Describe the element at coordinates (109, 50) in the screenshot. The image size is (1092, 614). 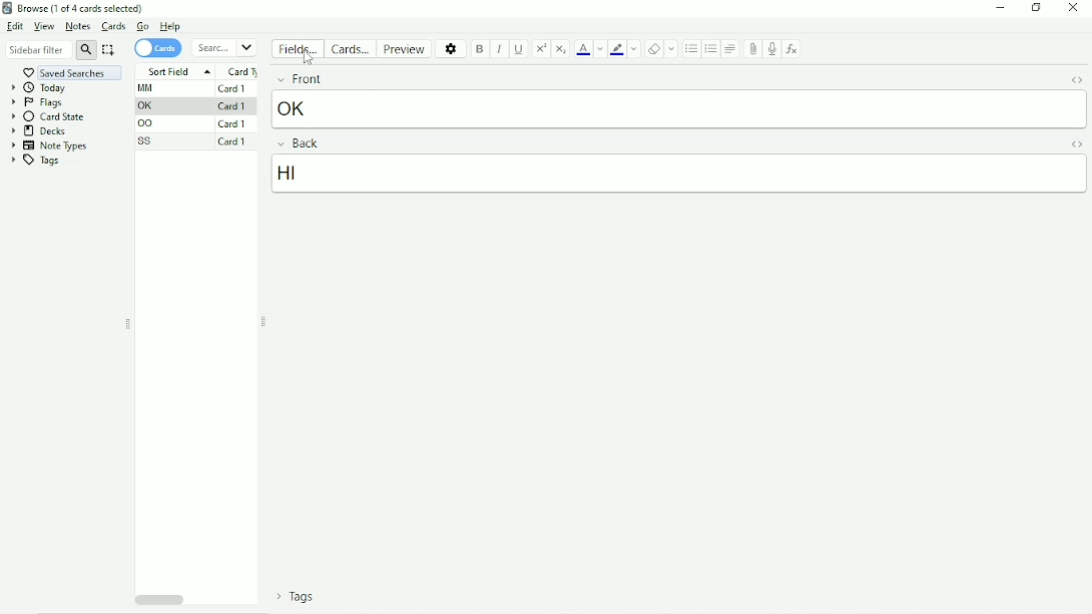
I see `Select` at that location.